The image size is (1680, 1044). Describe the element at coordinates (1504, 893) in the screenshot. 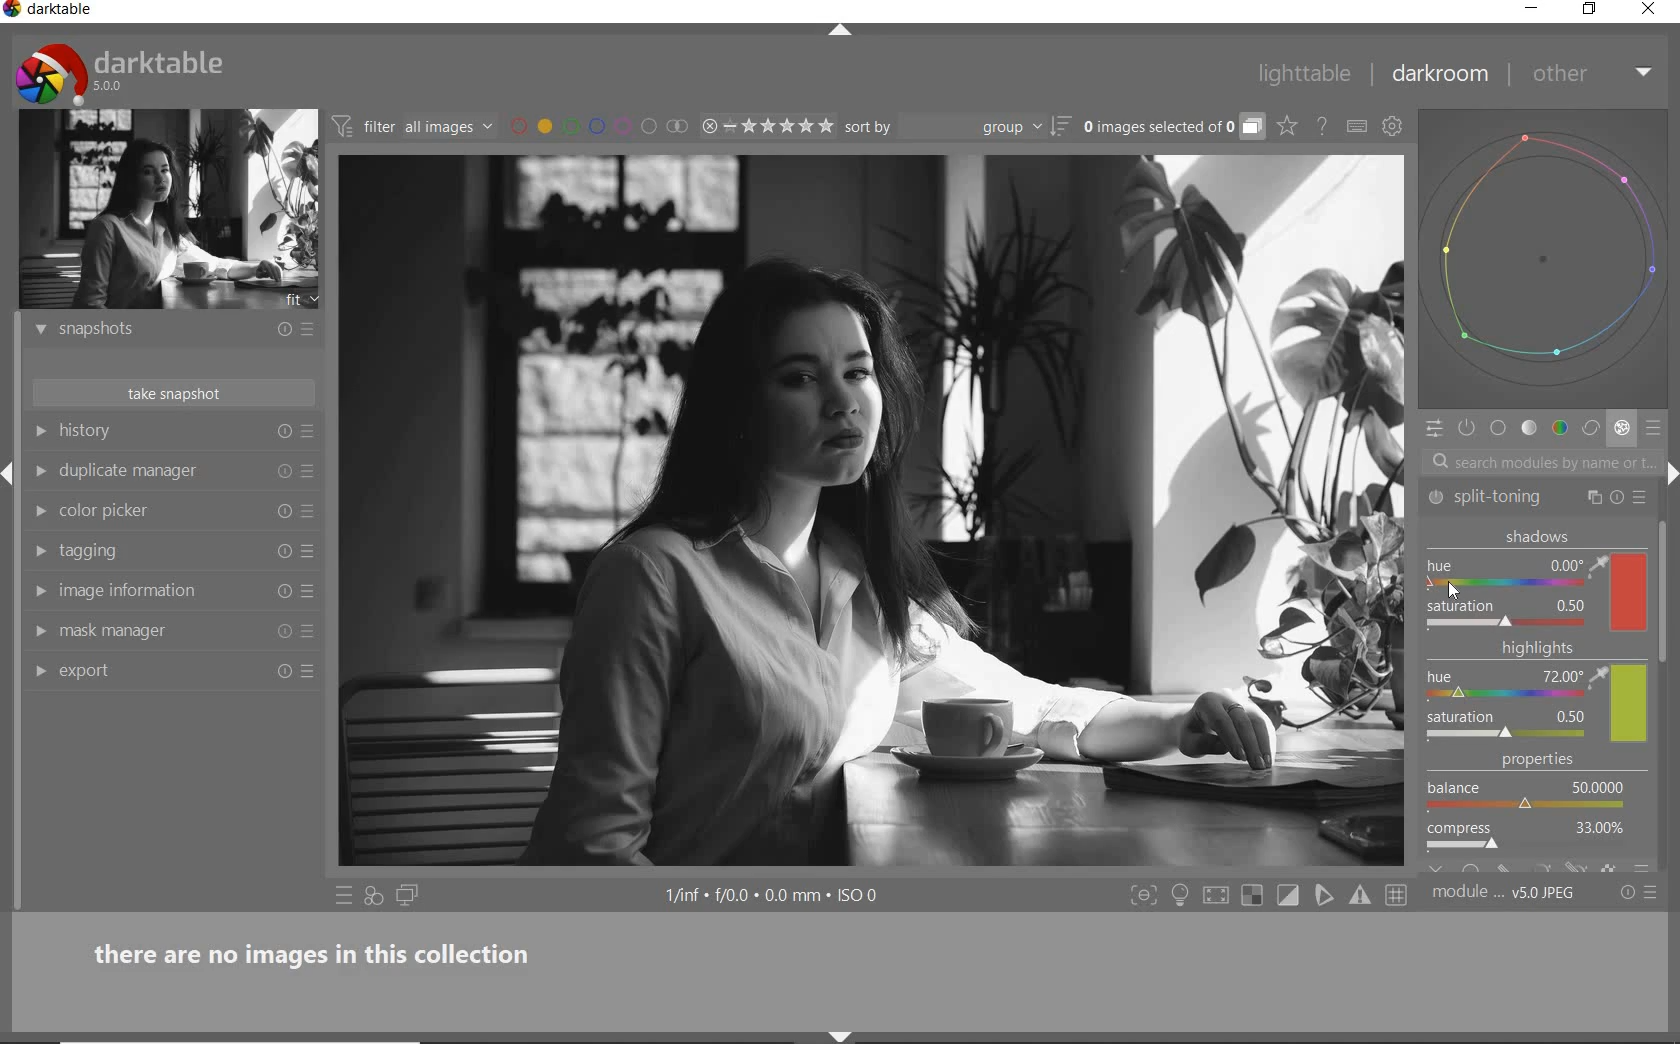

I see `module...V5.0 JPEG` at that location.